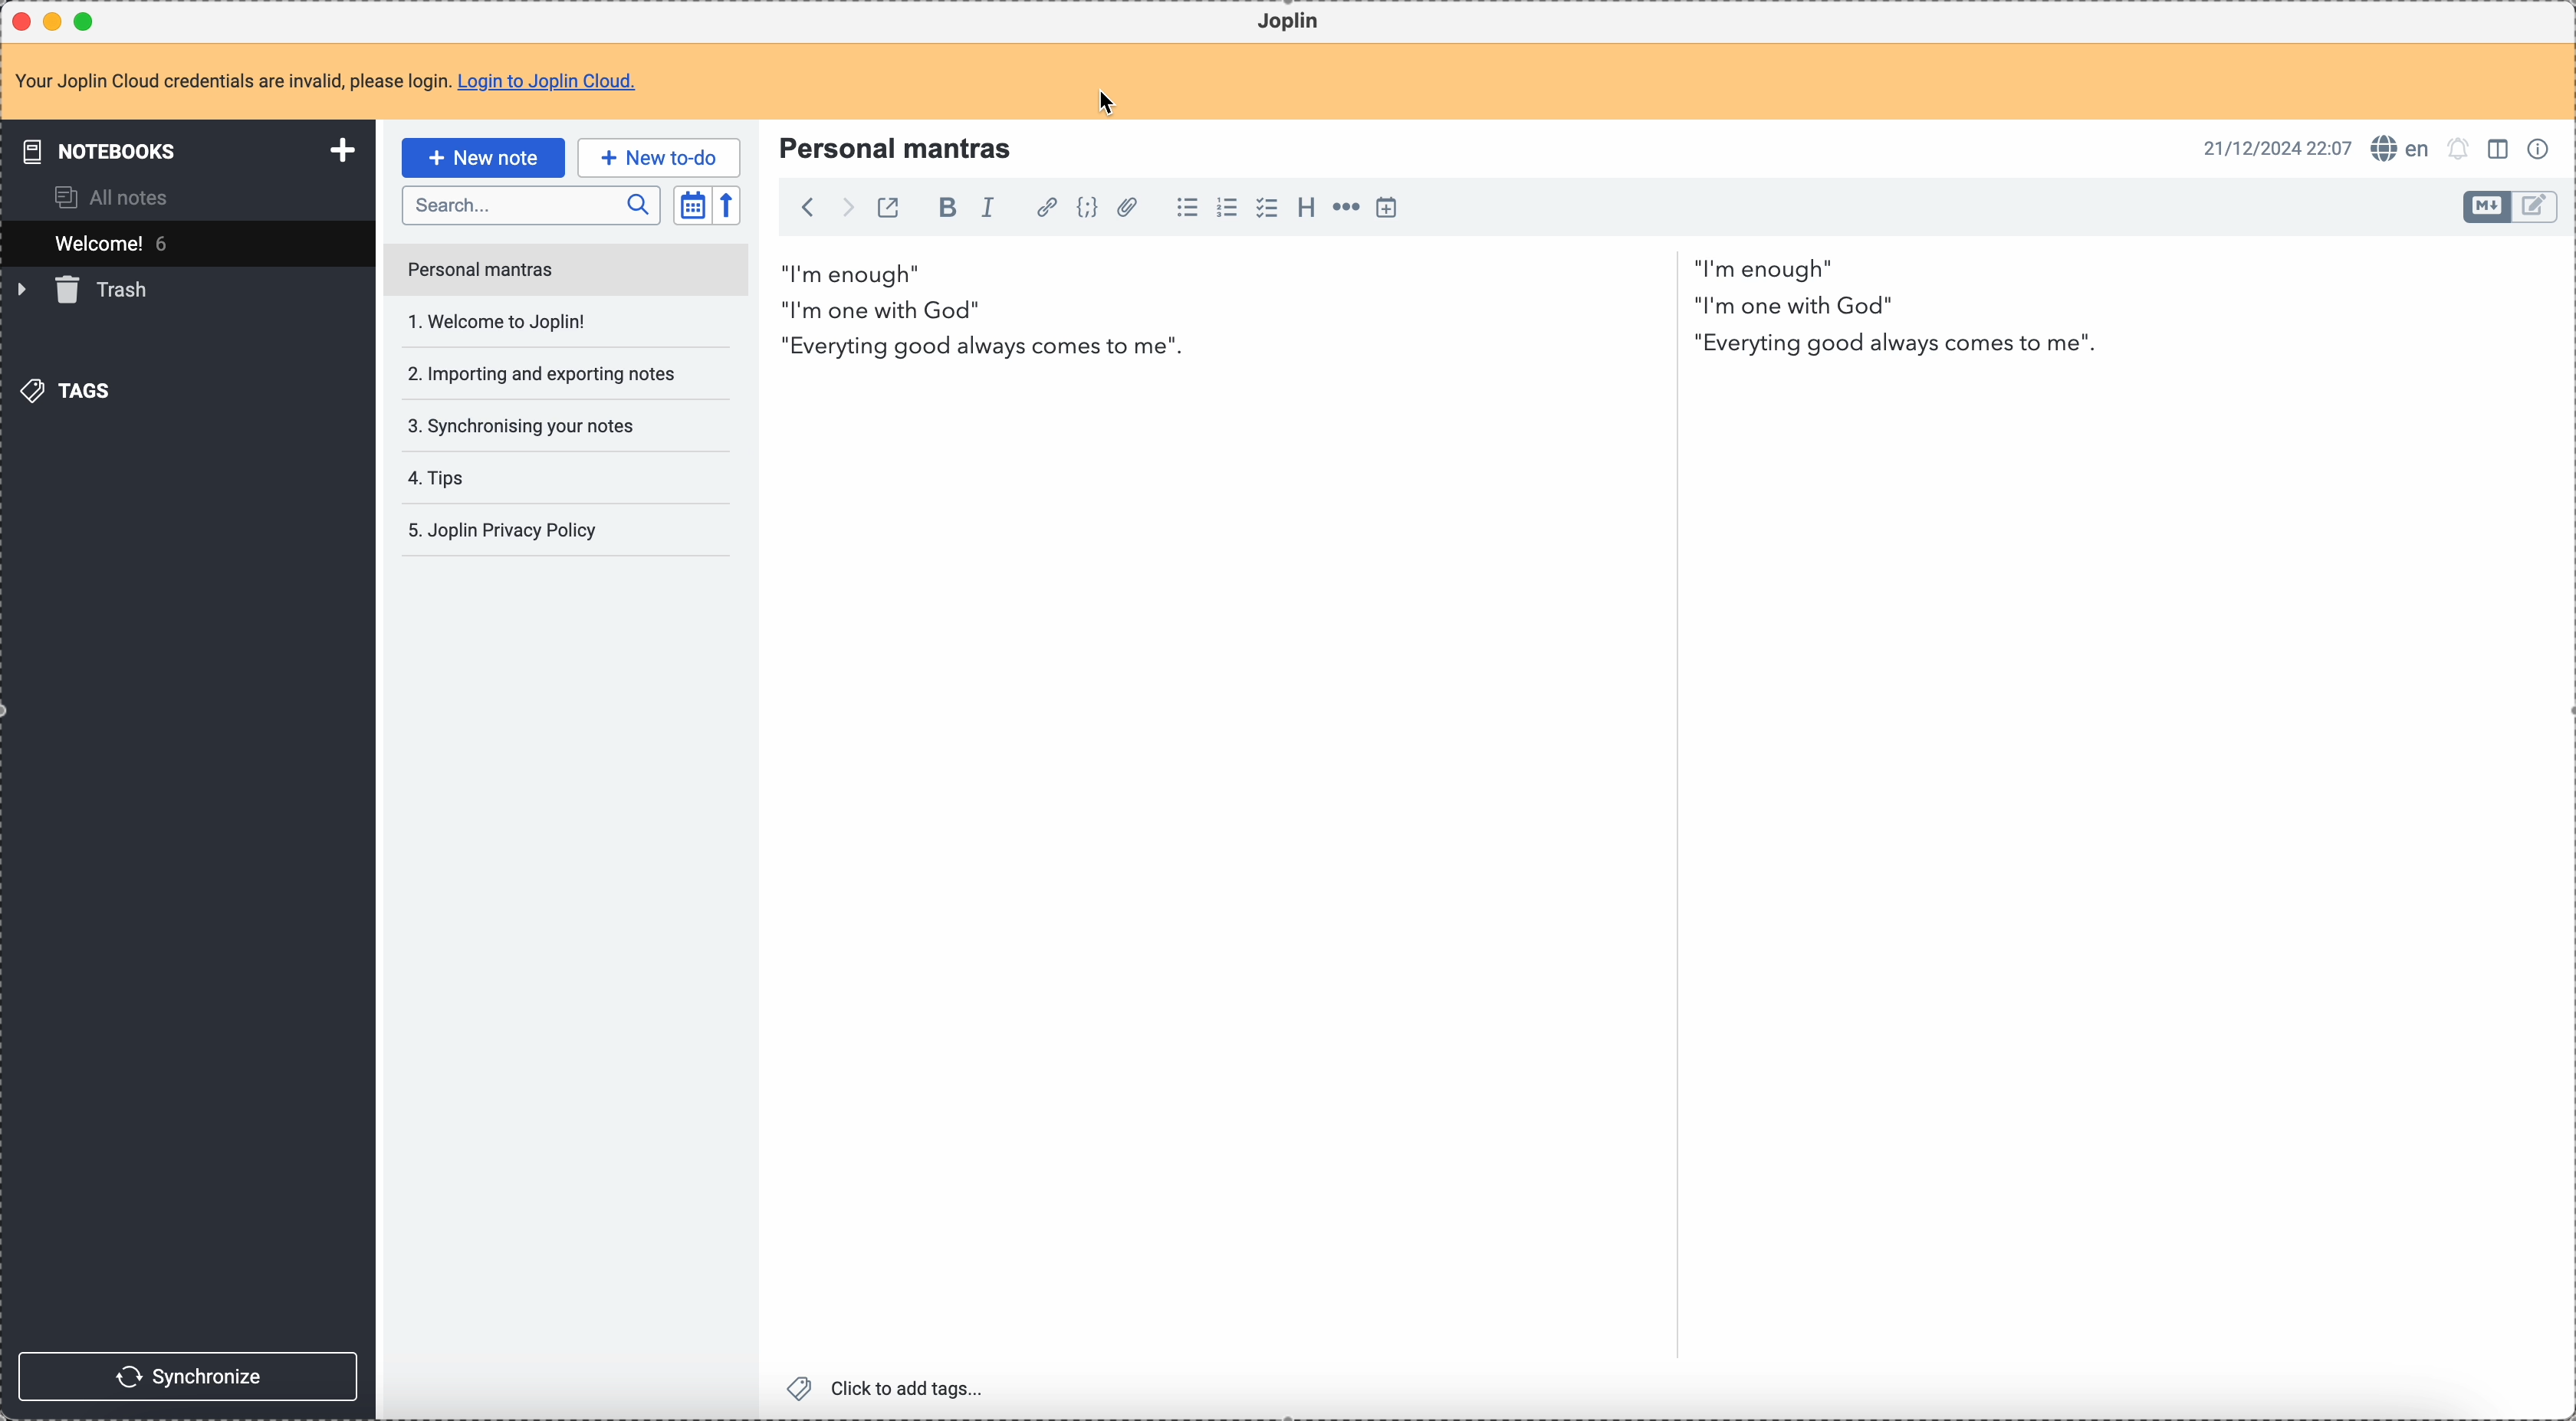 The image size is (2576, 1421). Describe the element at coordinates (1440, 314) in the screenshot. I see `i am enough"  i'm one with God" Everything good always come to me "` at that location.